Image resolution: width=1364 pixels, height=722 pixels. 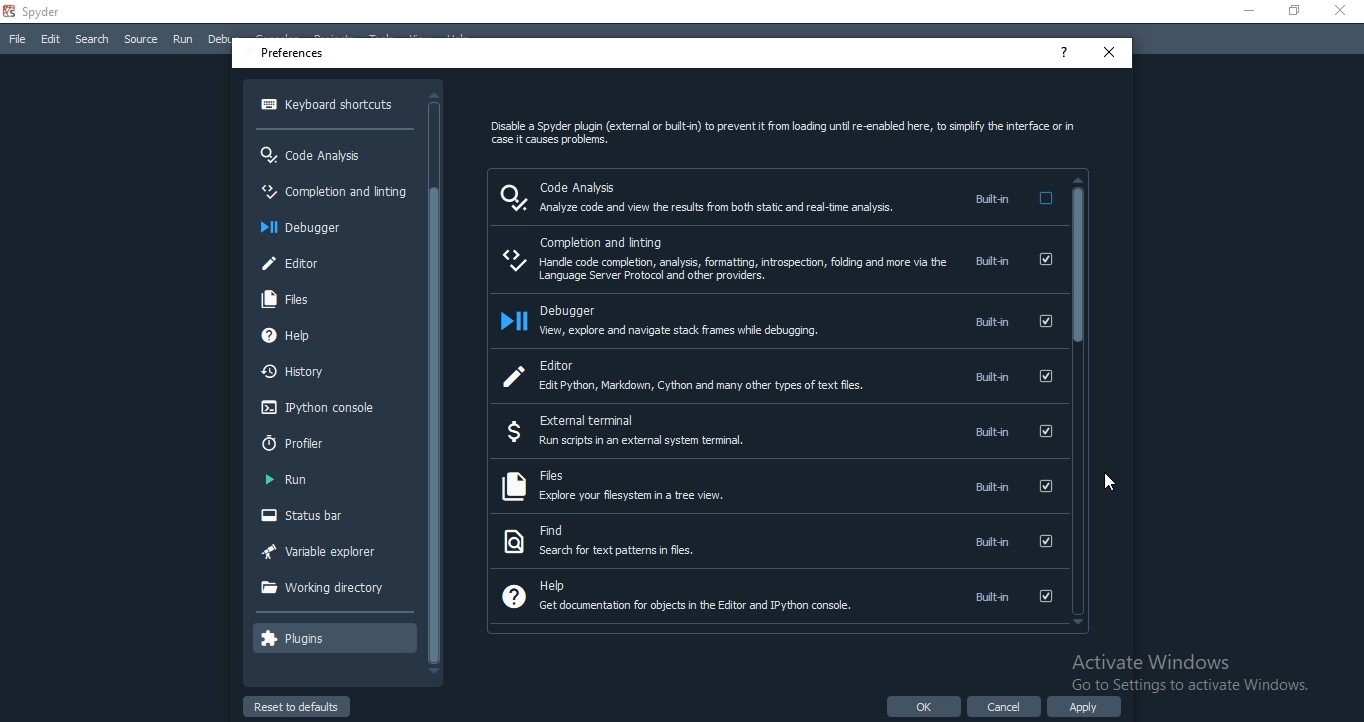 I want to click on Run, so click(x=183, y=41).